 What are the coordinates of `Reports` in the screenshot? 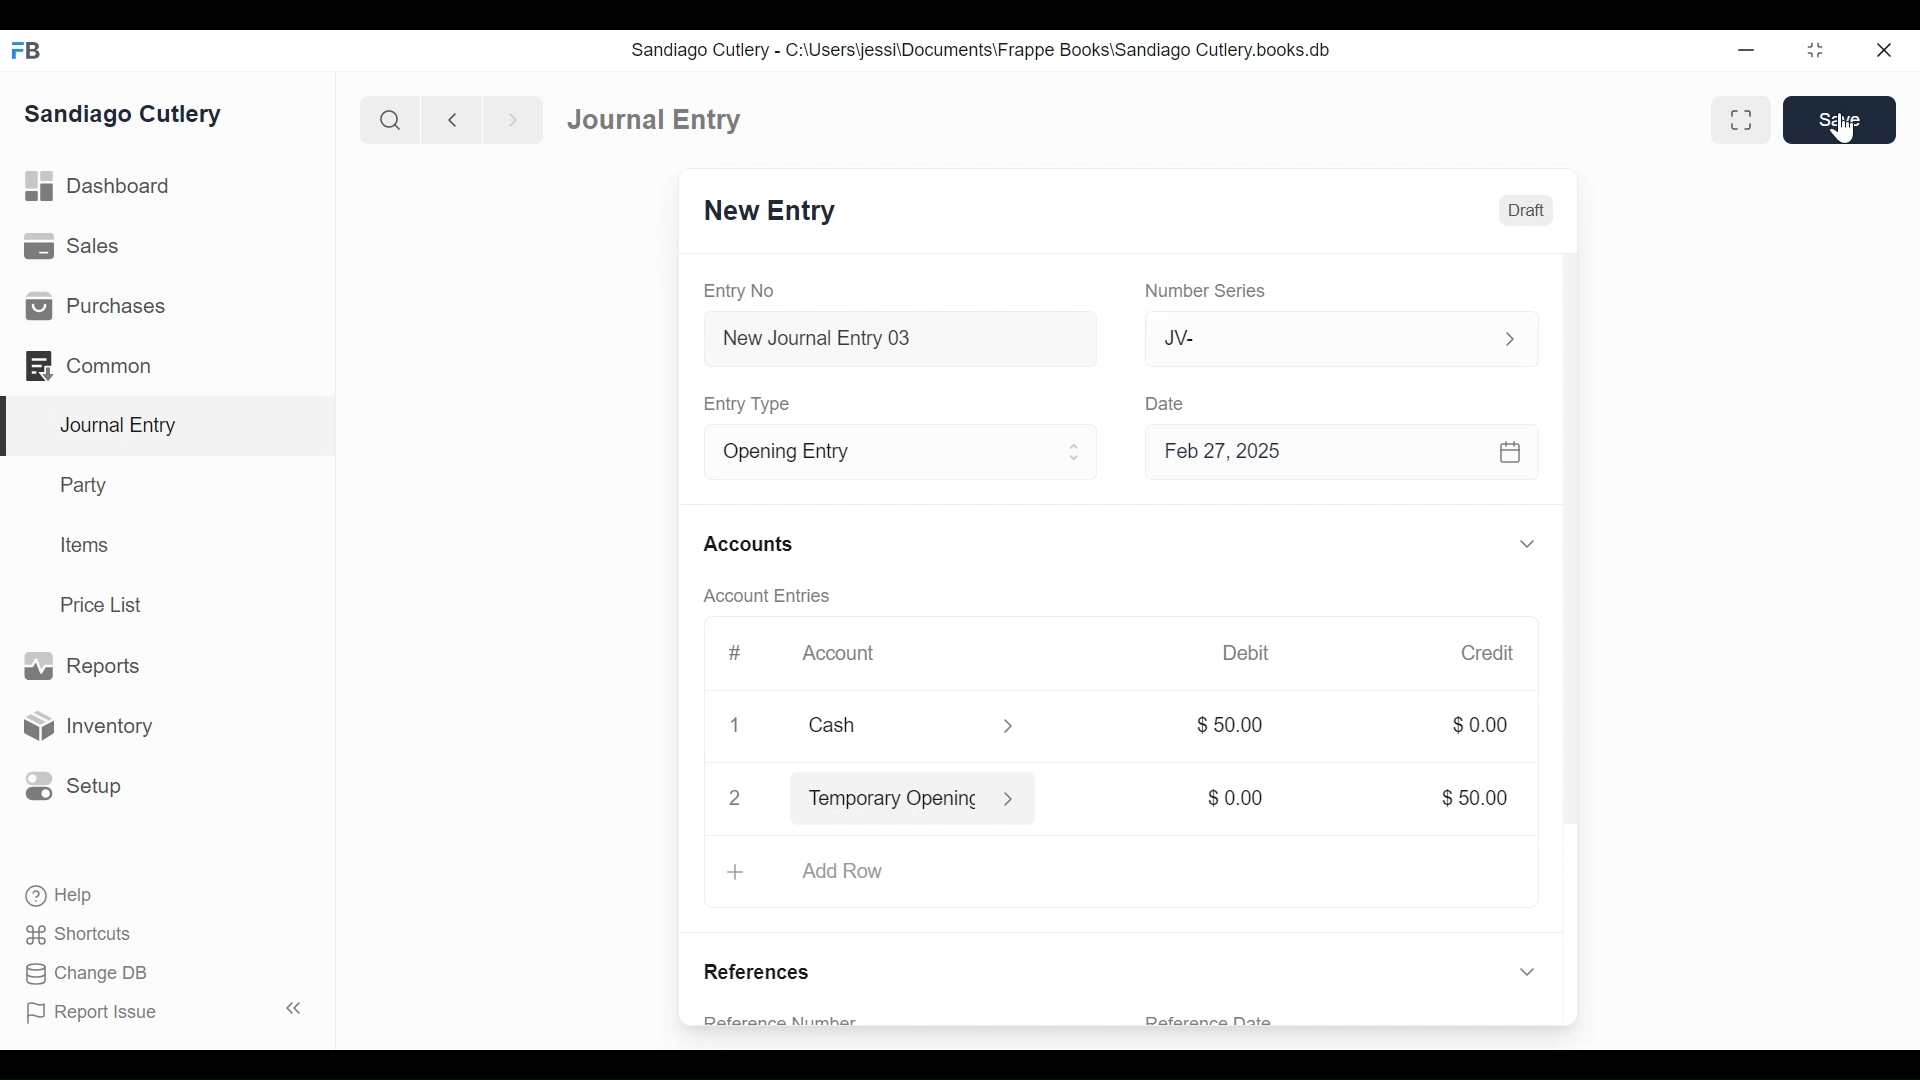 It's located at (88, 666).